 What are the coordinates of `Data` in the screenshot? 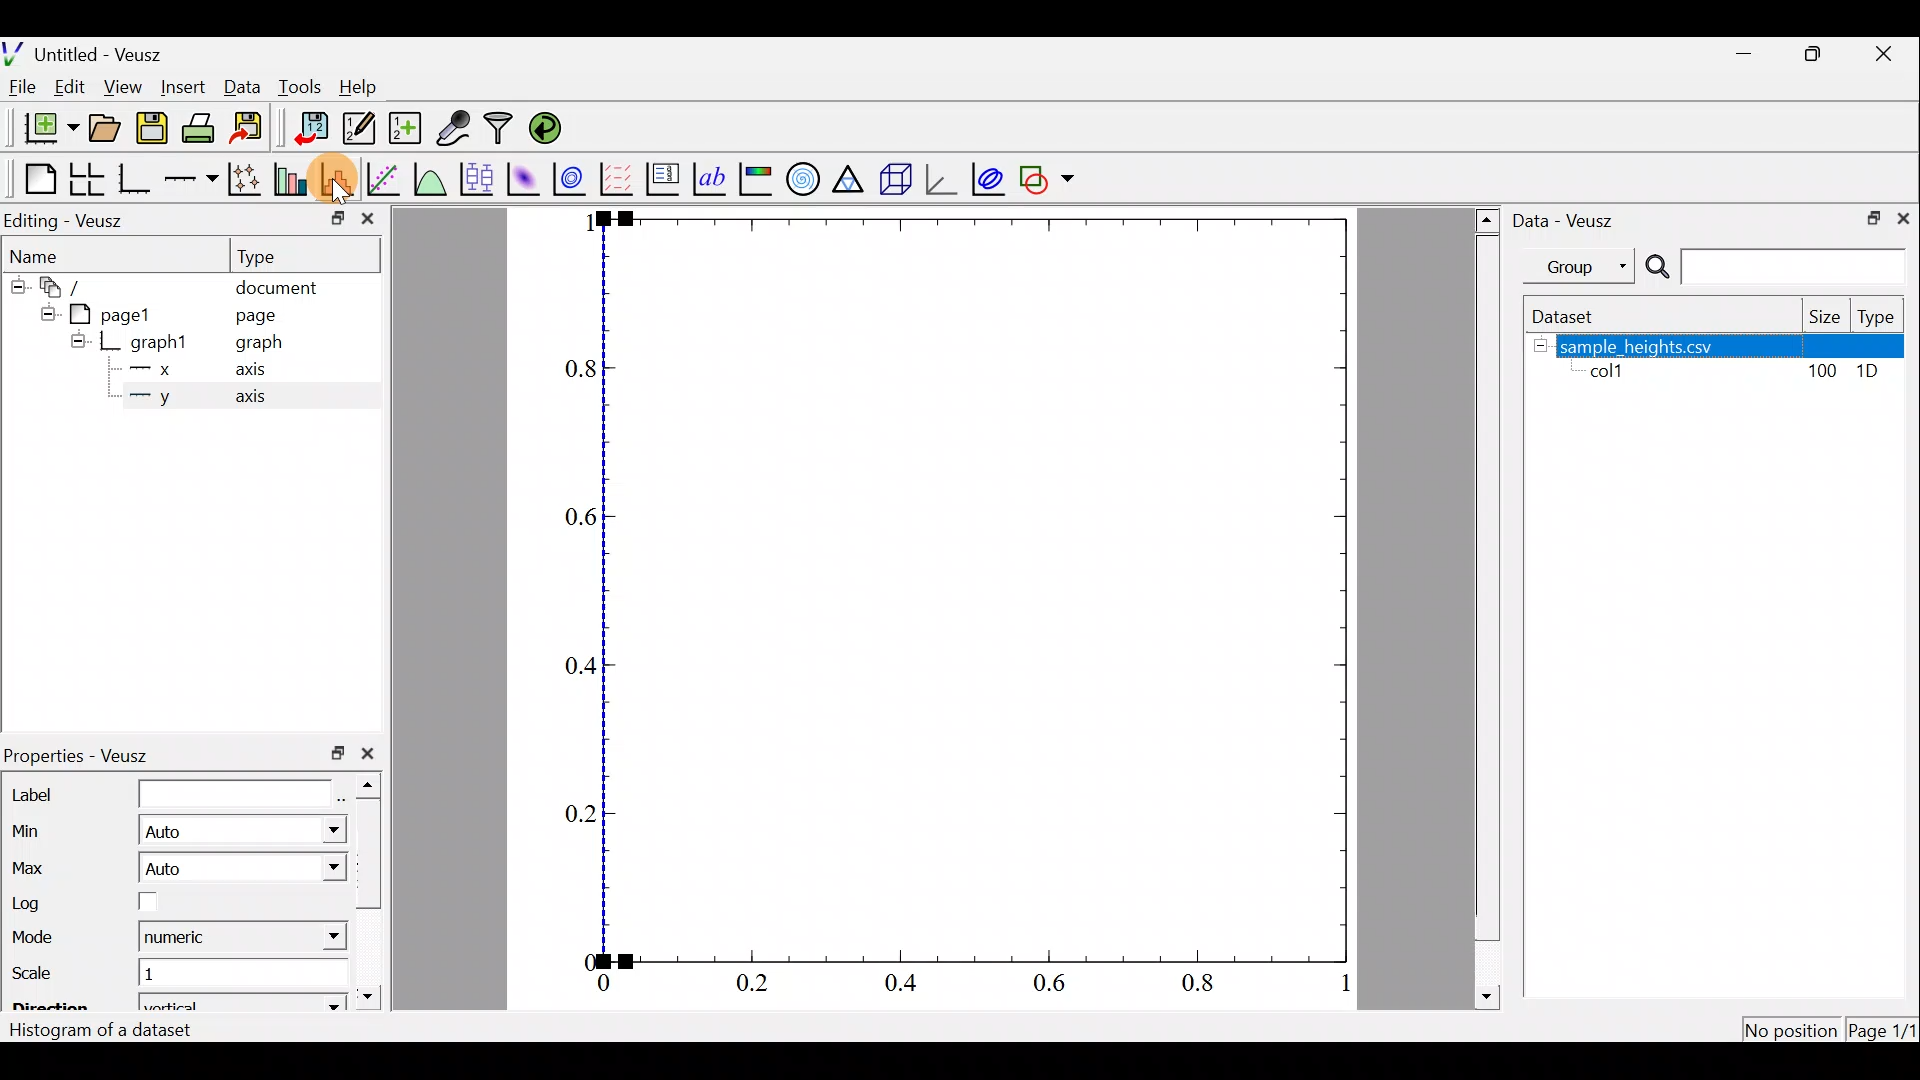 It's located at (242, 90).